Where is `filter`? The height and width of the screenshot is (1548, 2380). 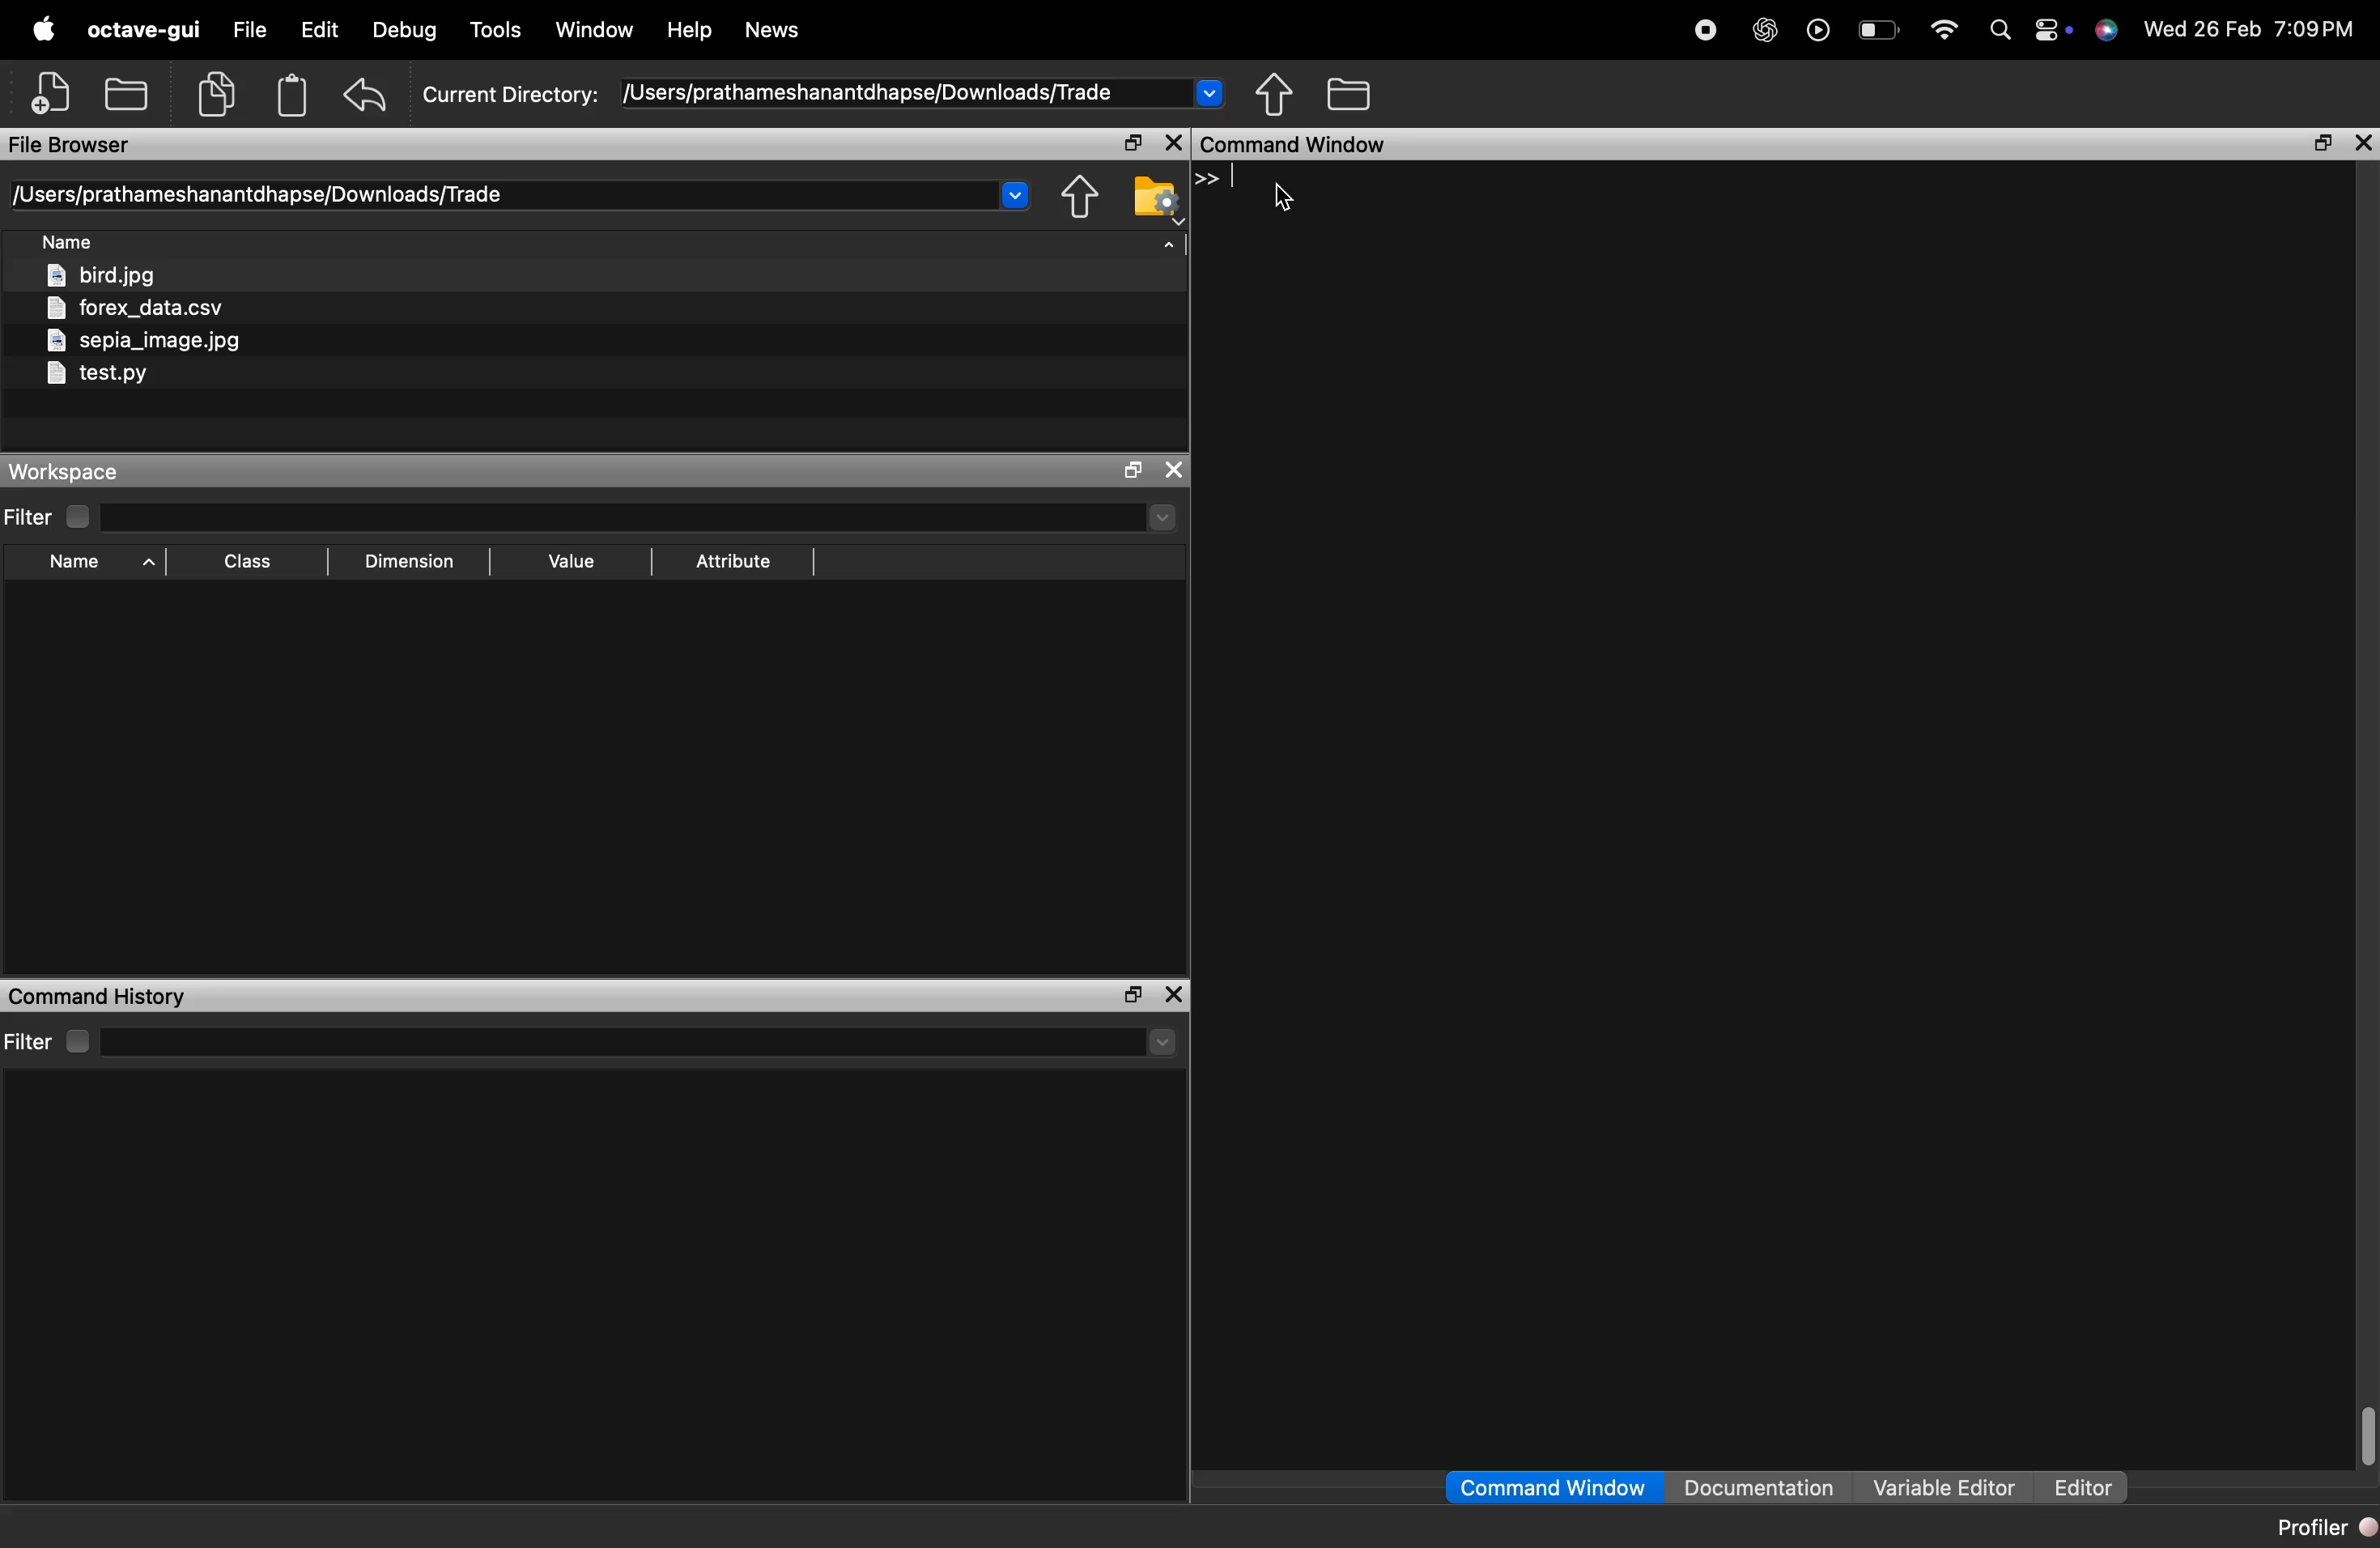
filter is located at coordinates (50, 516).